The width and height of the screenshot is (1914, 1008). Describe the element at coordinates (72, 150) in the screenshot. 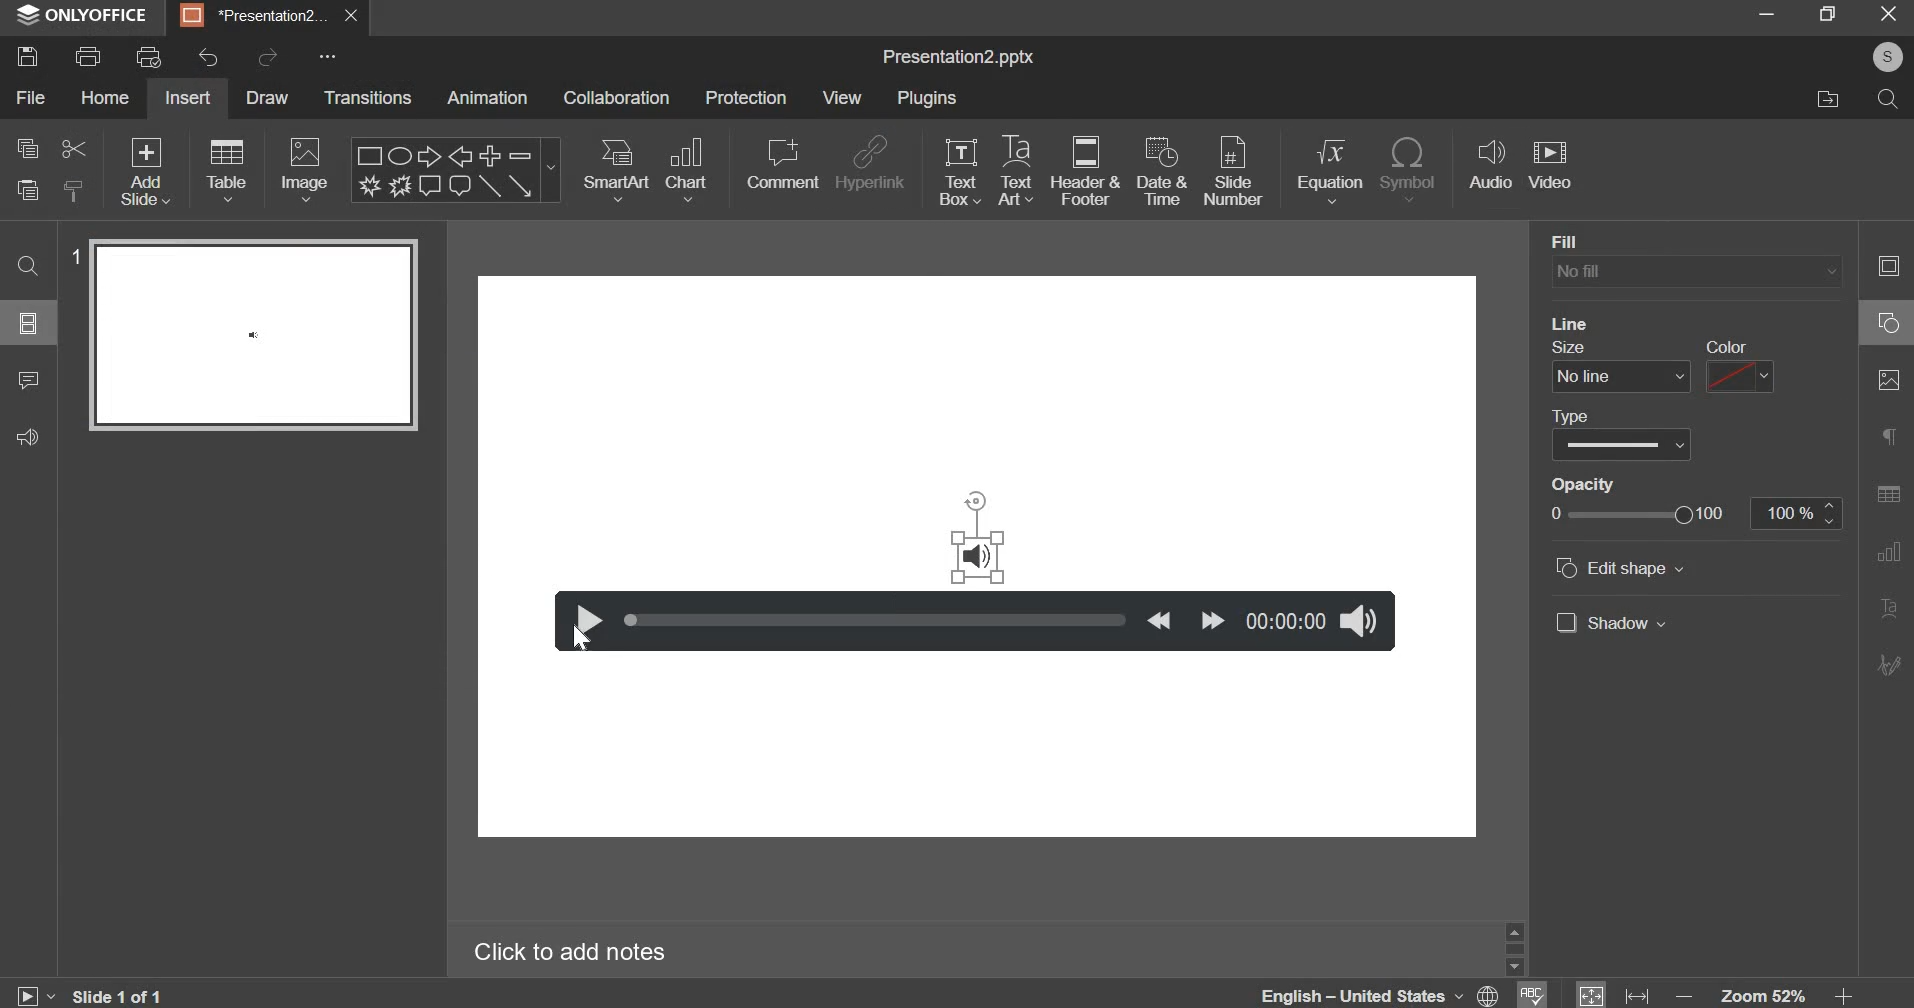

I see `cut` at that location.